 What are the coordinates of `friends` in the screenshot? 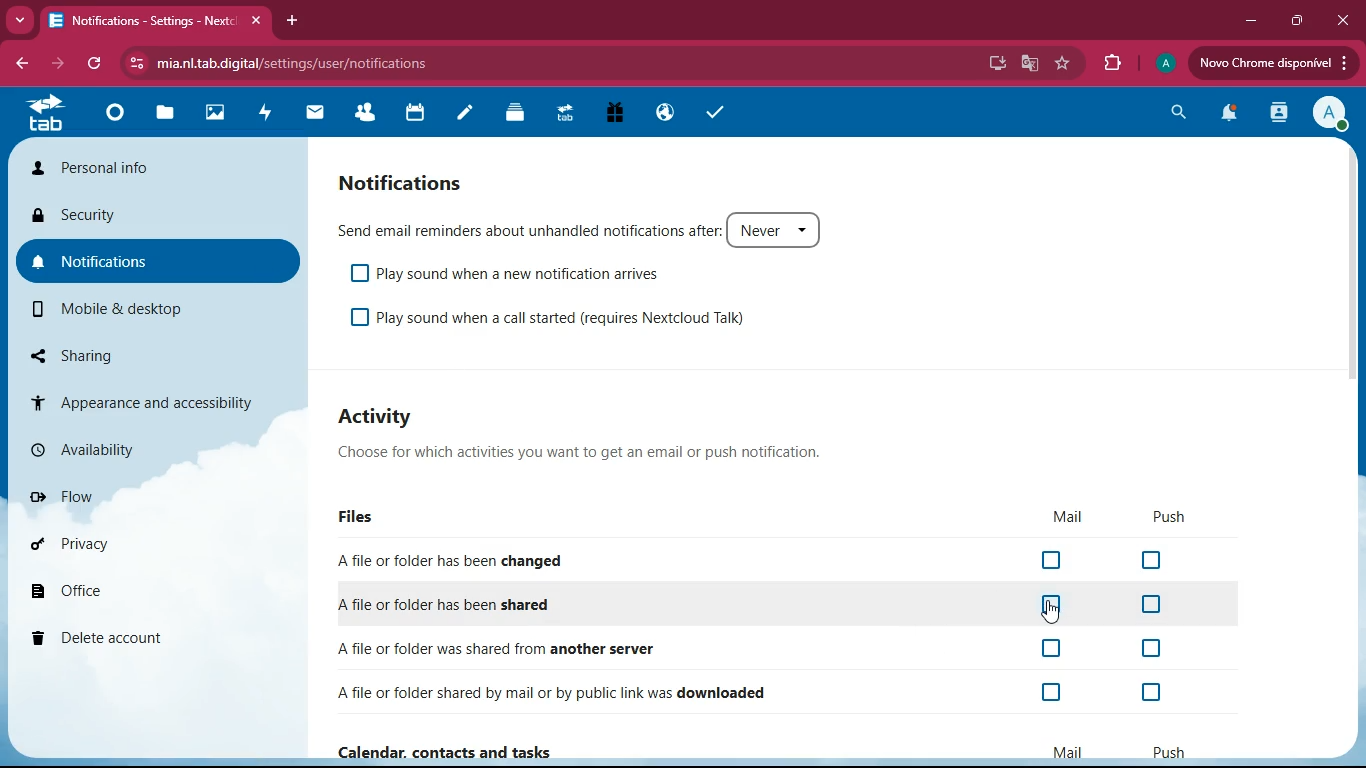 It's located at (365, 114).